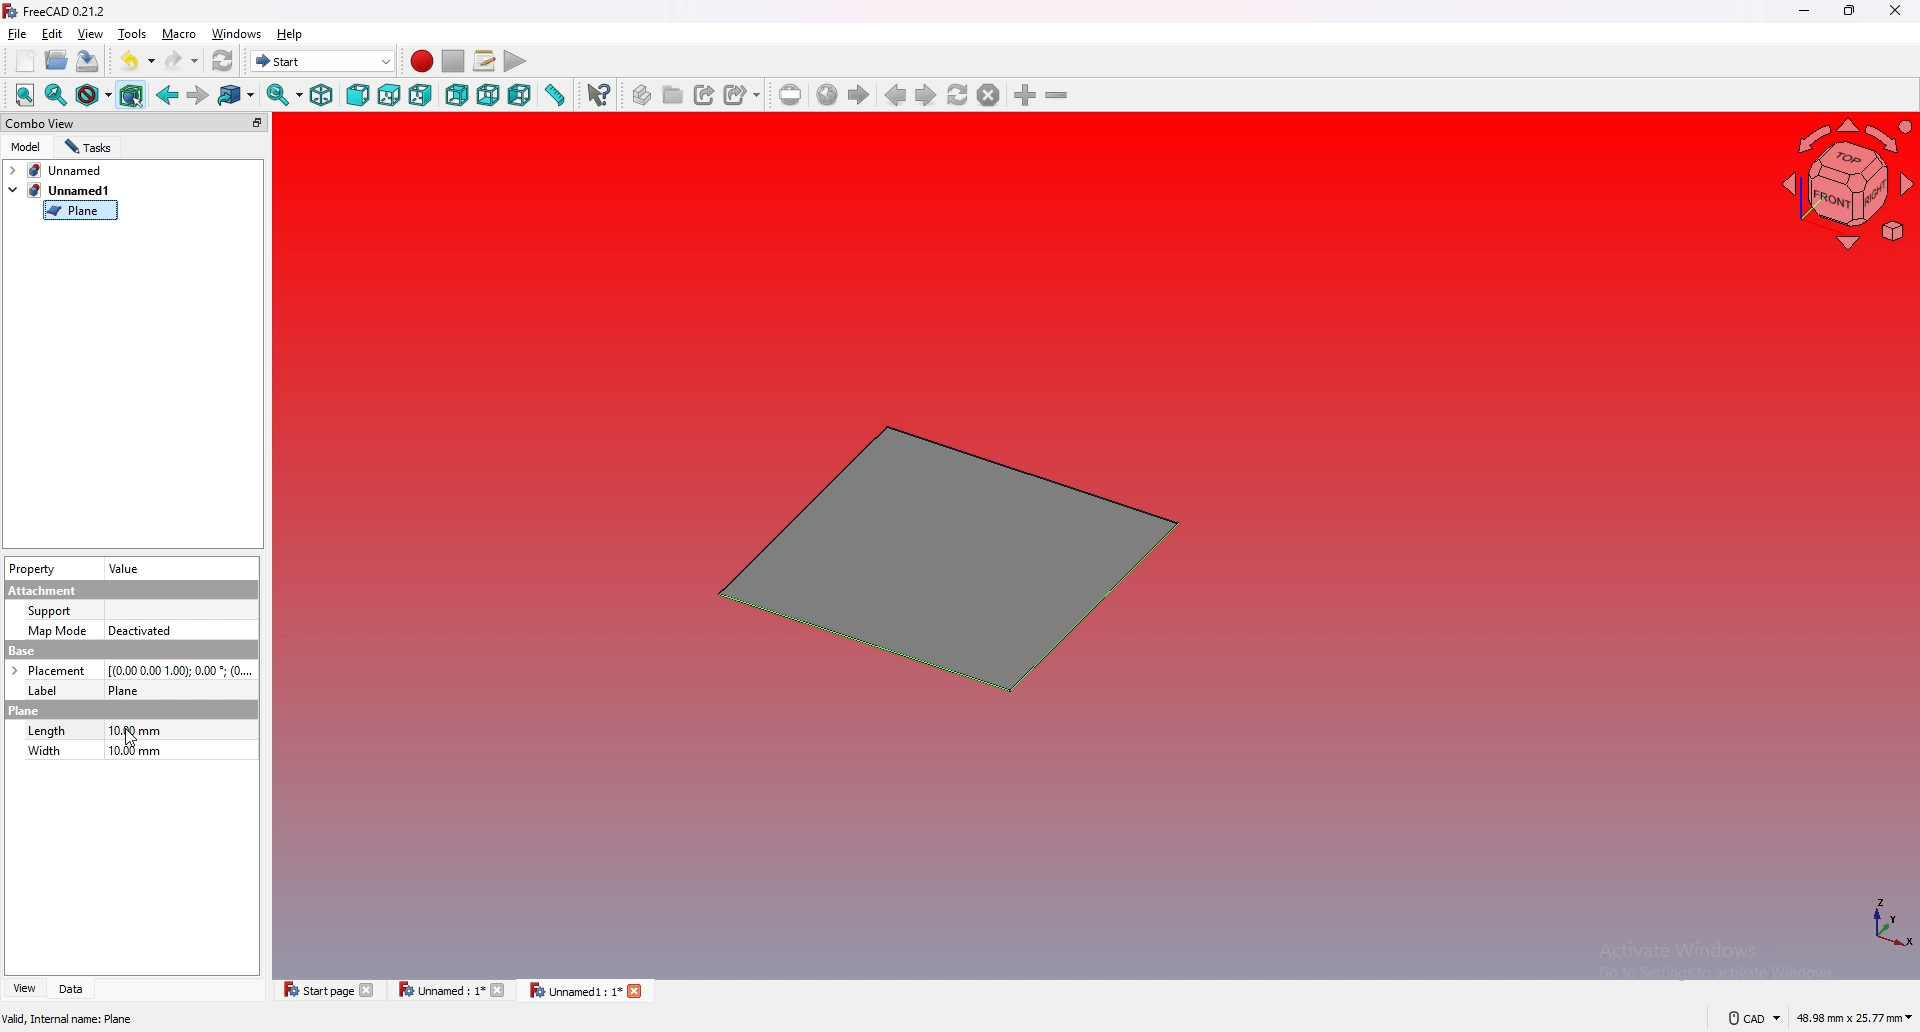  Describe the element at coordinates (897, 95) in the screenshot. I see `previous page` at that location.